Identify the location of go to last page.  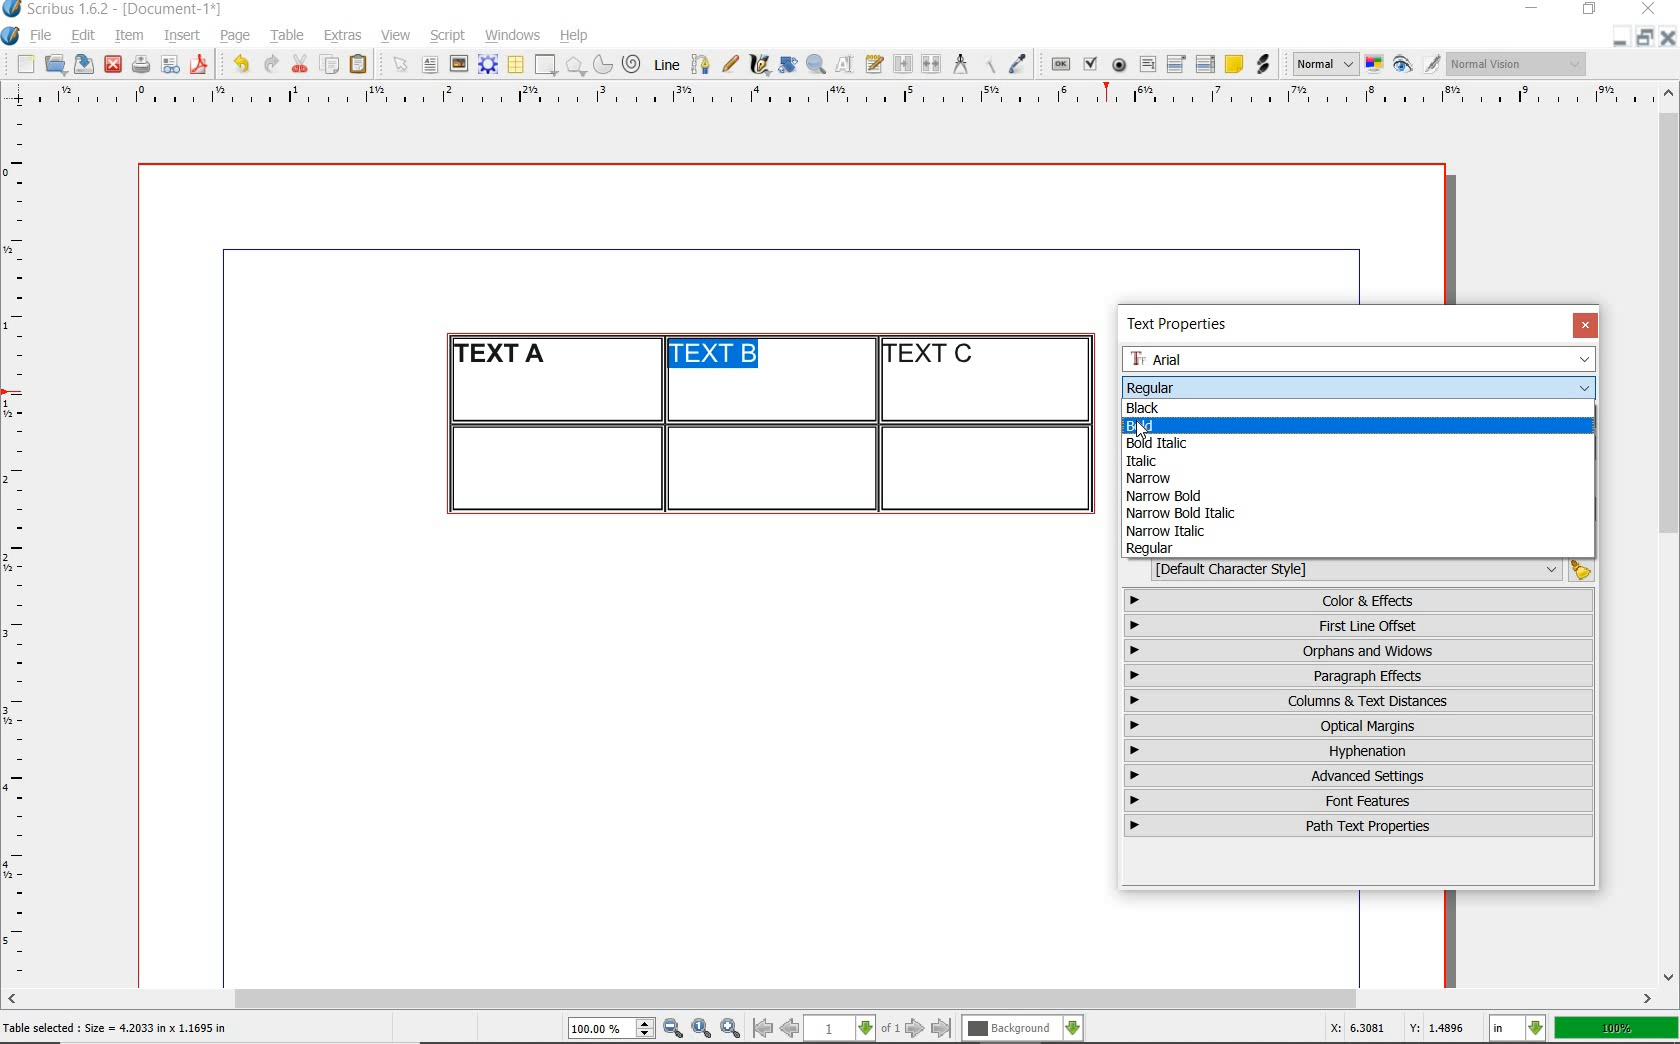
(942, 1029).